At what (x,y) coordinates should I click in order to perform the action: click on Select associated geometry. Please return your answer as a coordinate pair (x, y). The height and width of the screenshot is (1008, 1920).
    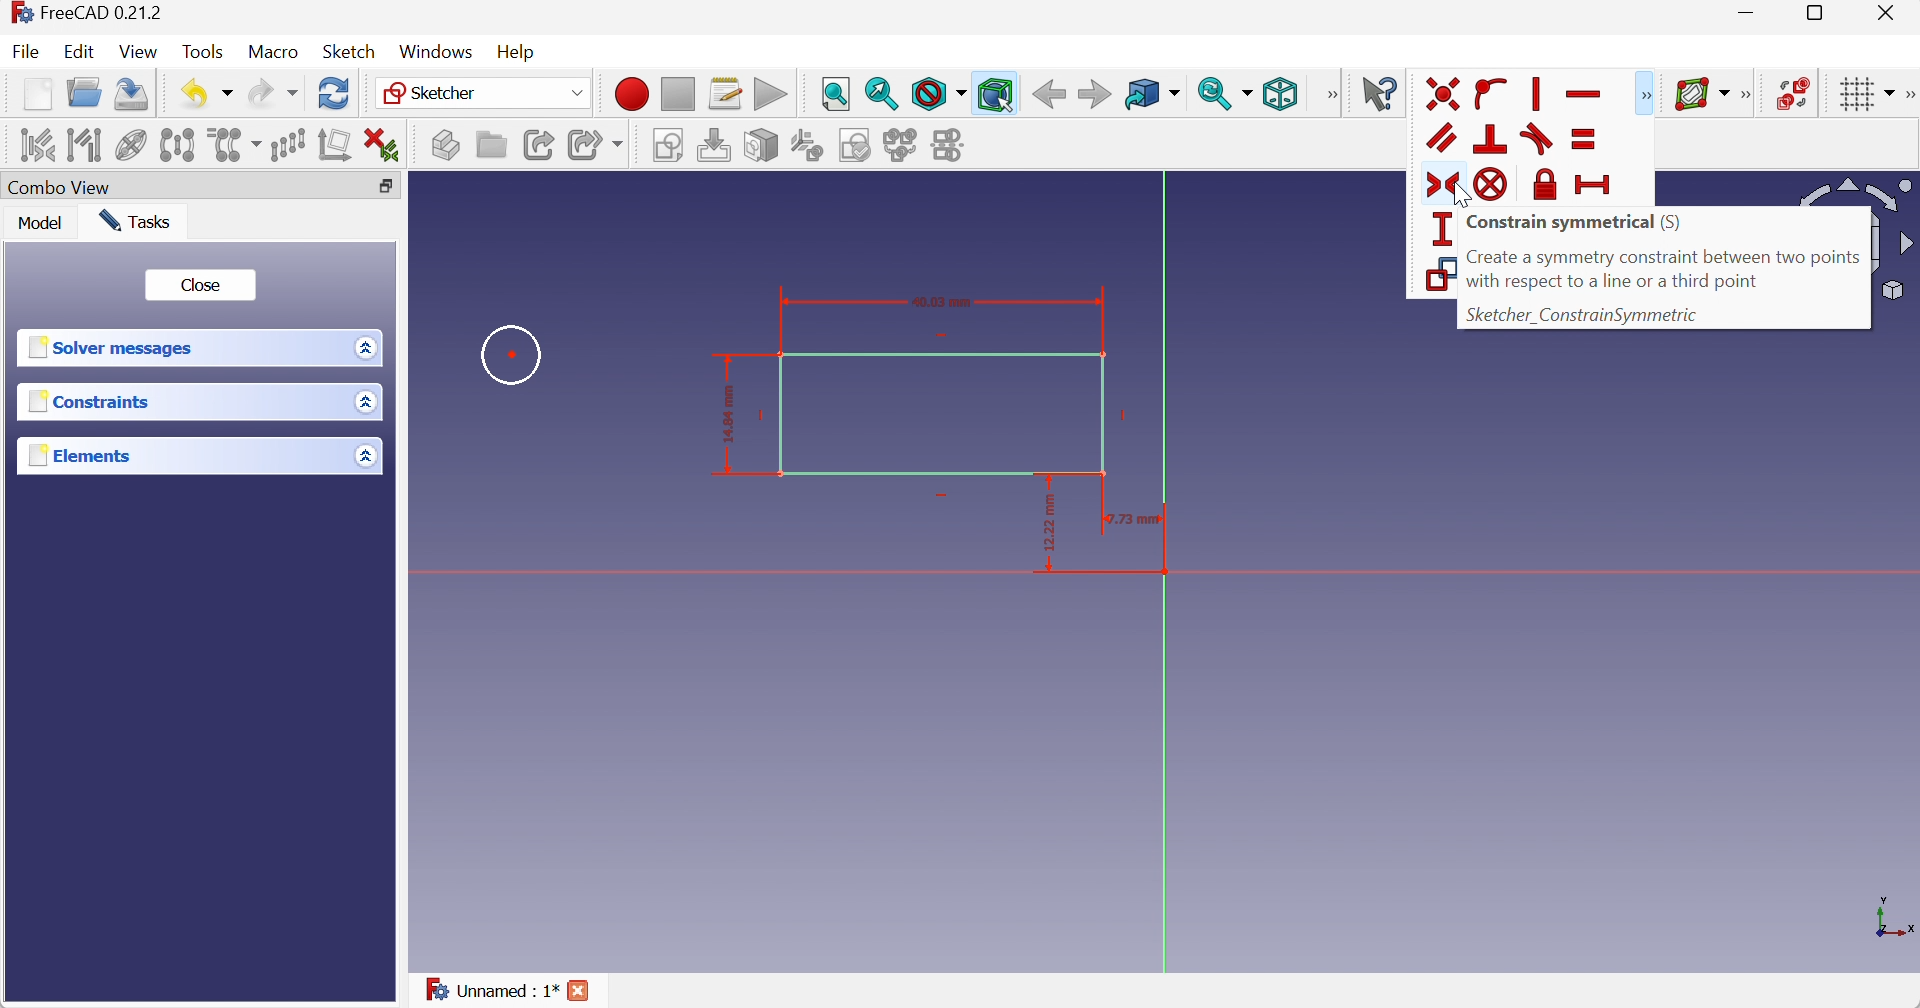
    Looking at the image, I should click on (88, 145).